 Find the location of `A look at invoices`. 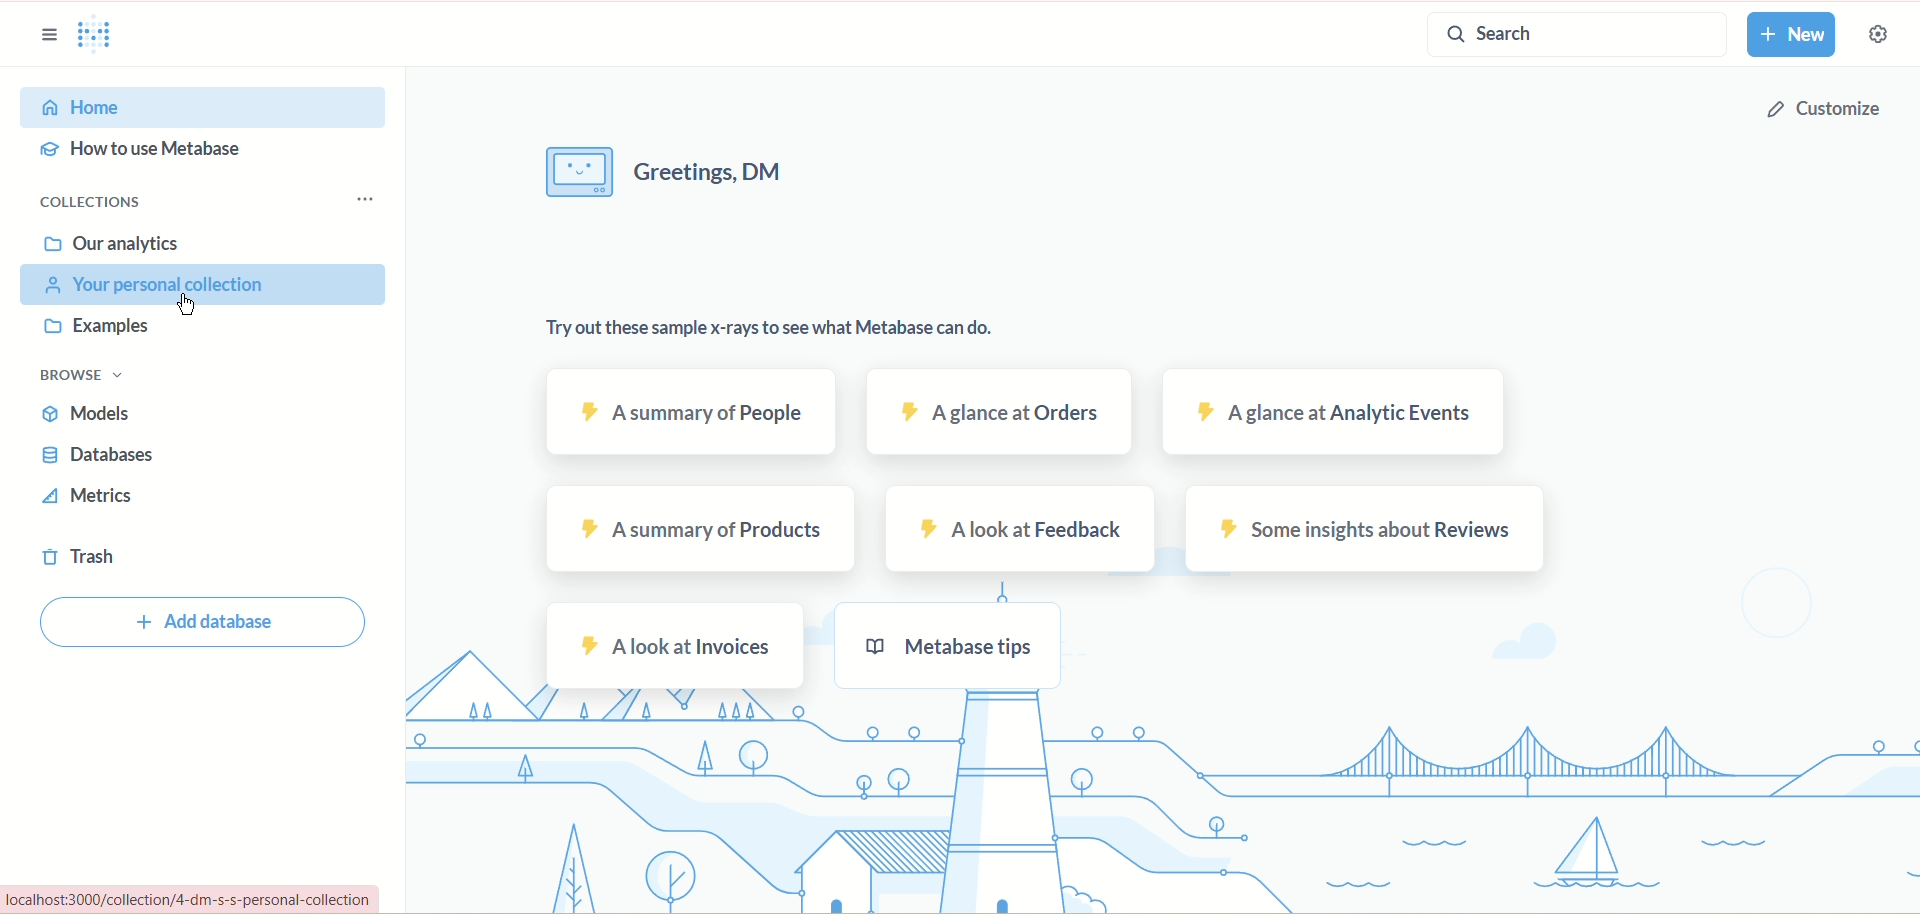

A look at invoices is located at coordinates (675, 645).